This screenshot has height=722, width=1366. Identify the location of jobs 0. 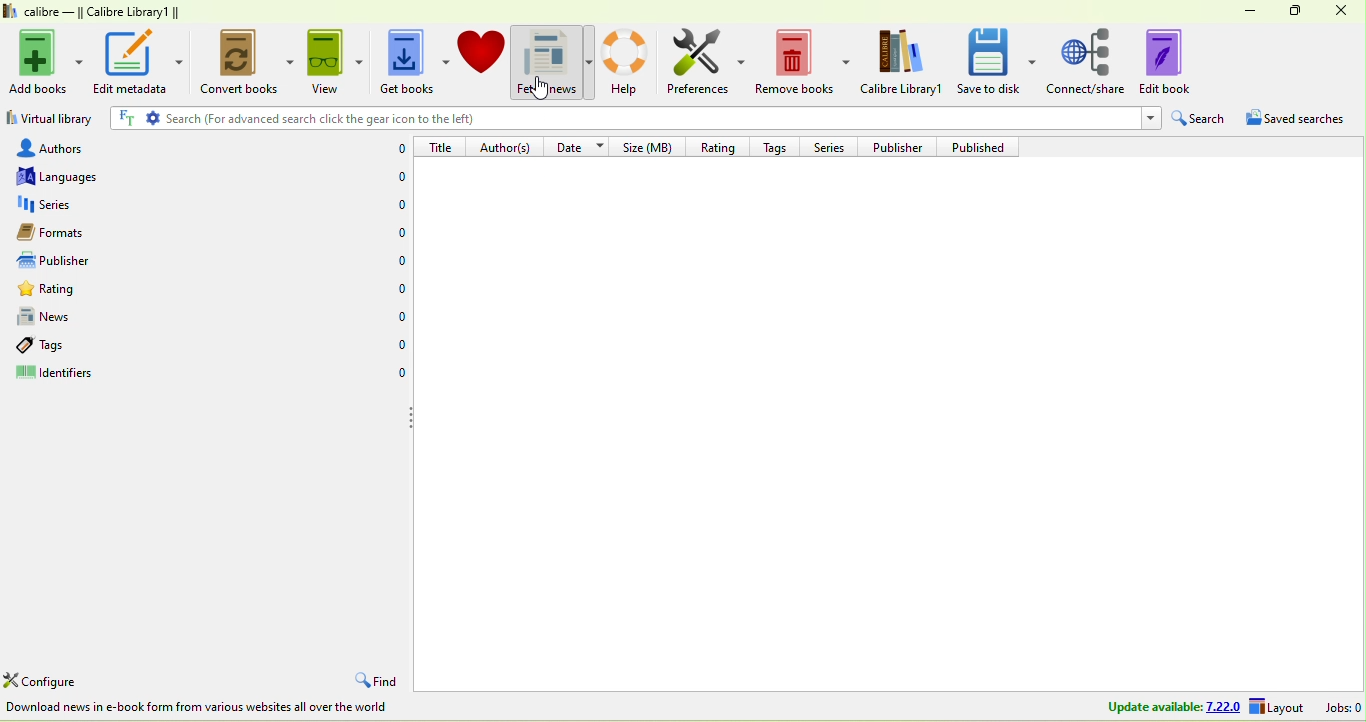
(1345, 709).